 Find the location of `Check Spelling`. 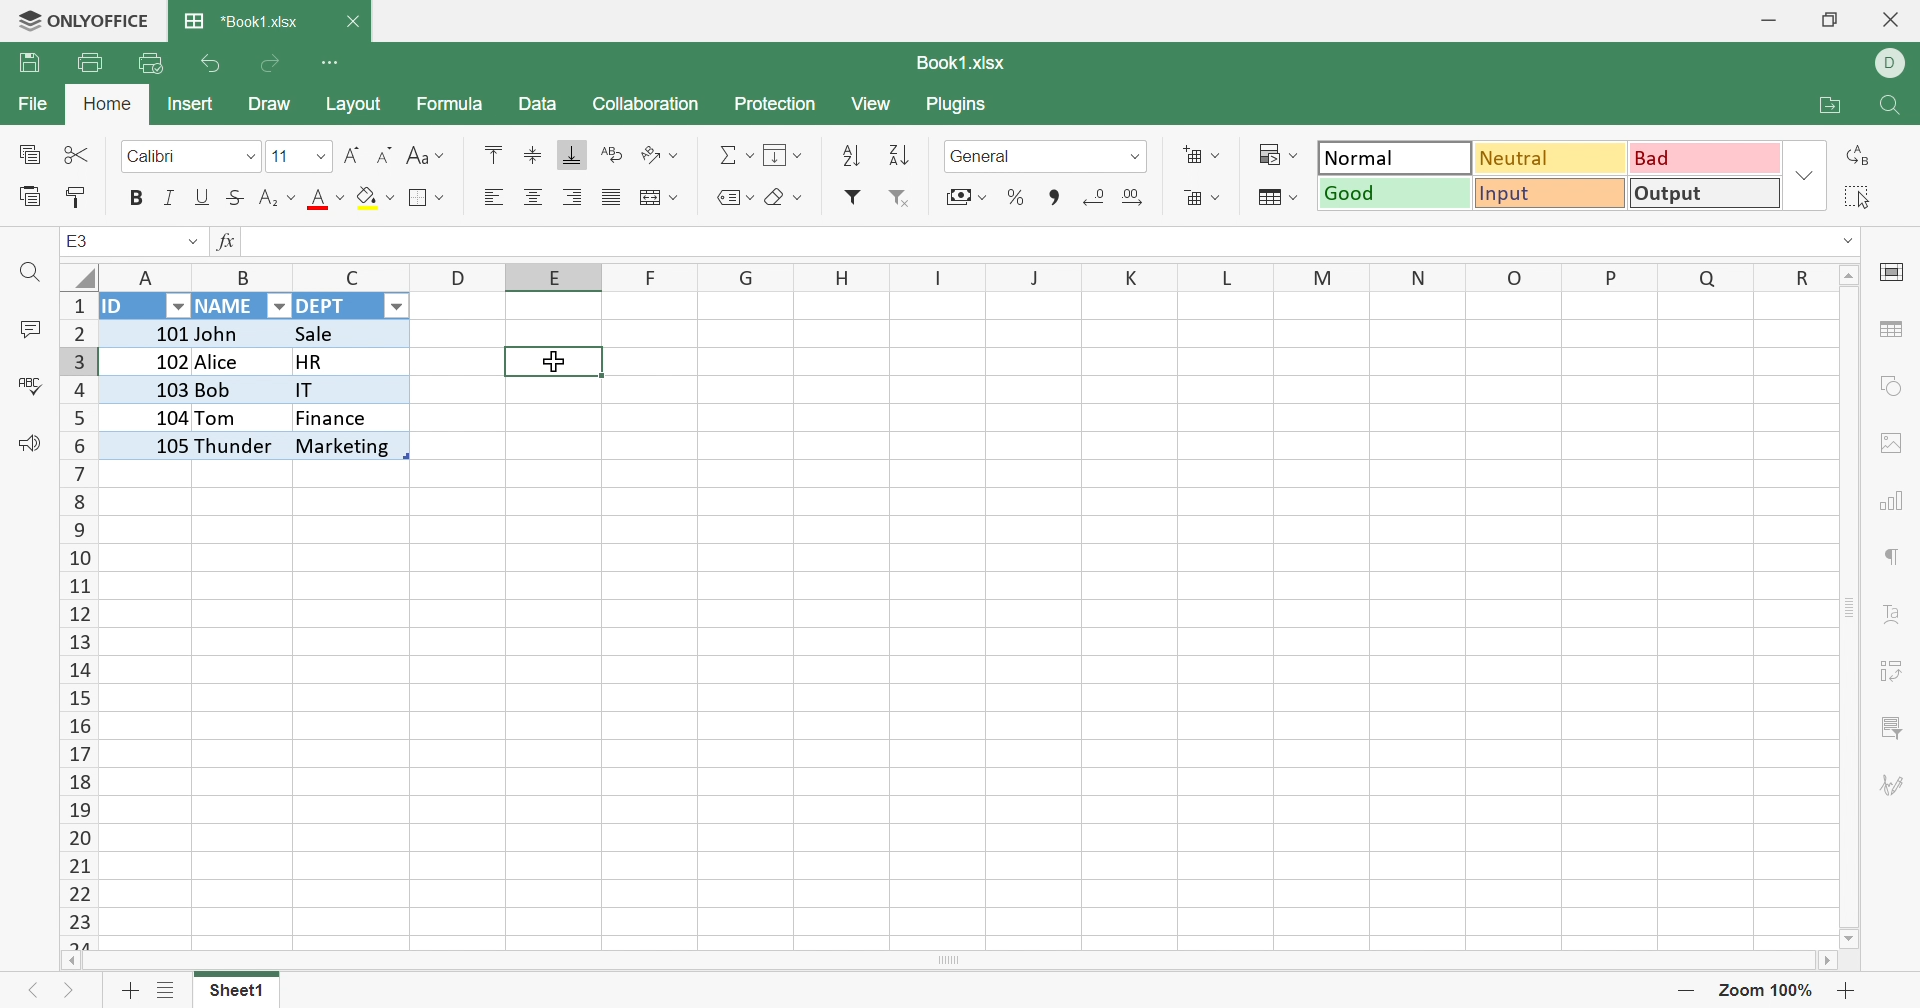

Check Spelling is located at coordinates (29, 384).